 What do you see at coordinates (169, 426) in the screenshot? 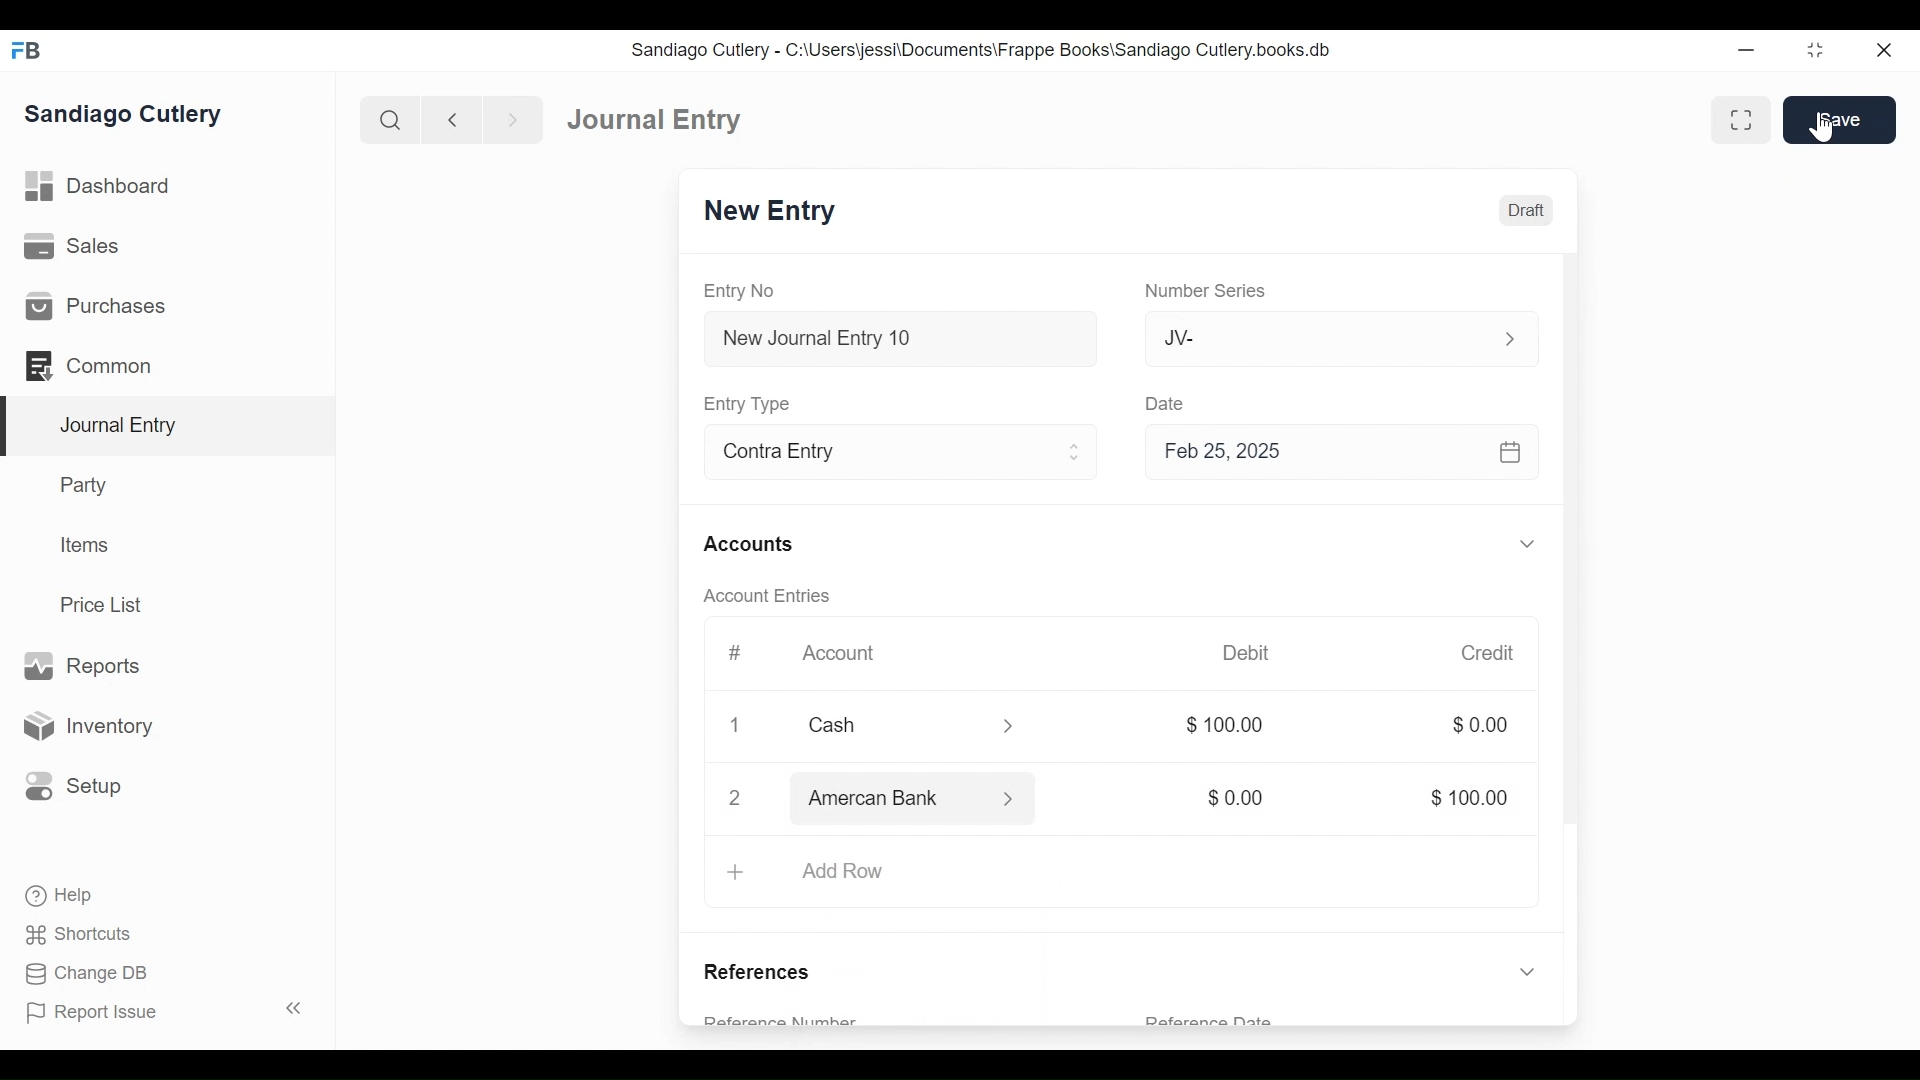
I see `Journal Entry` at bounding box center [169, 426].